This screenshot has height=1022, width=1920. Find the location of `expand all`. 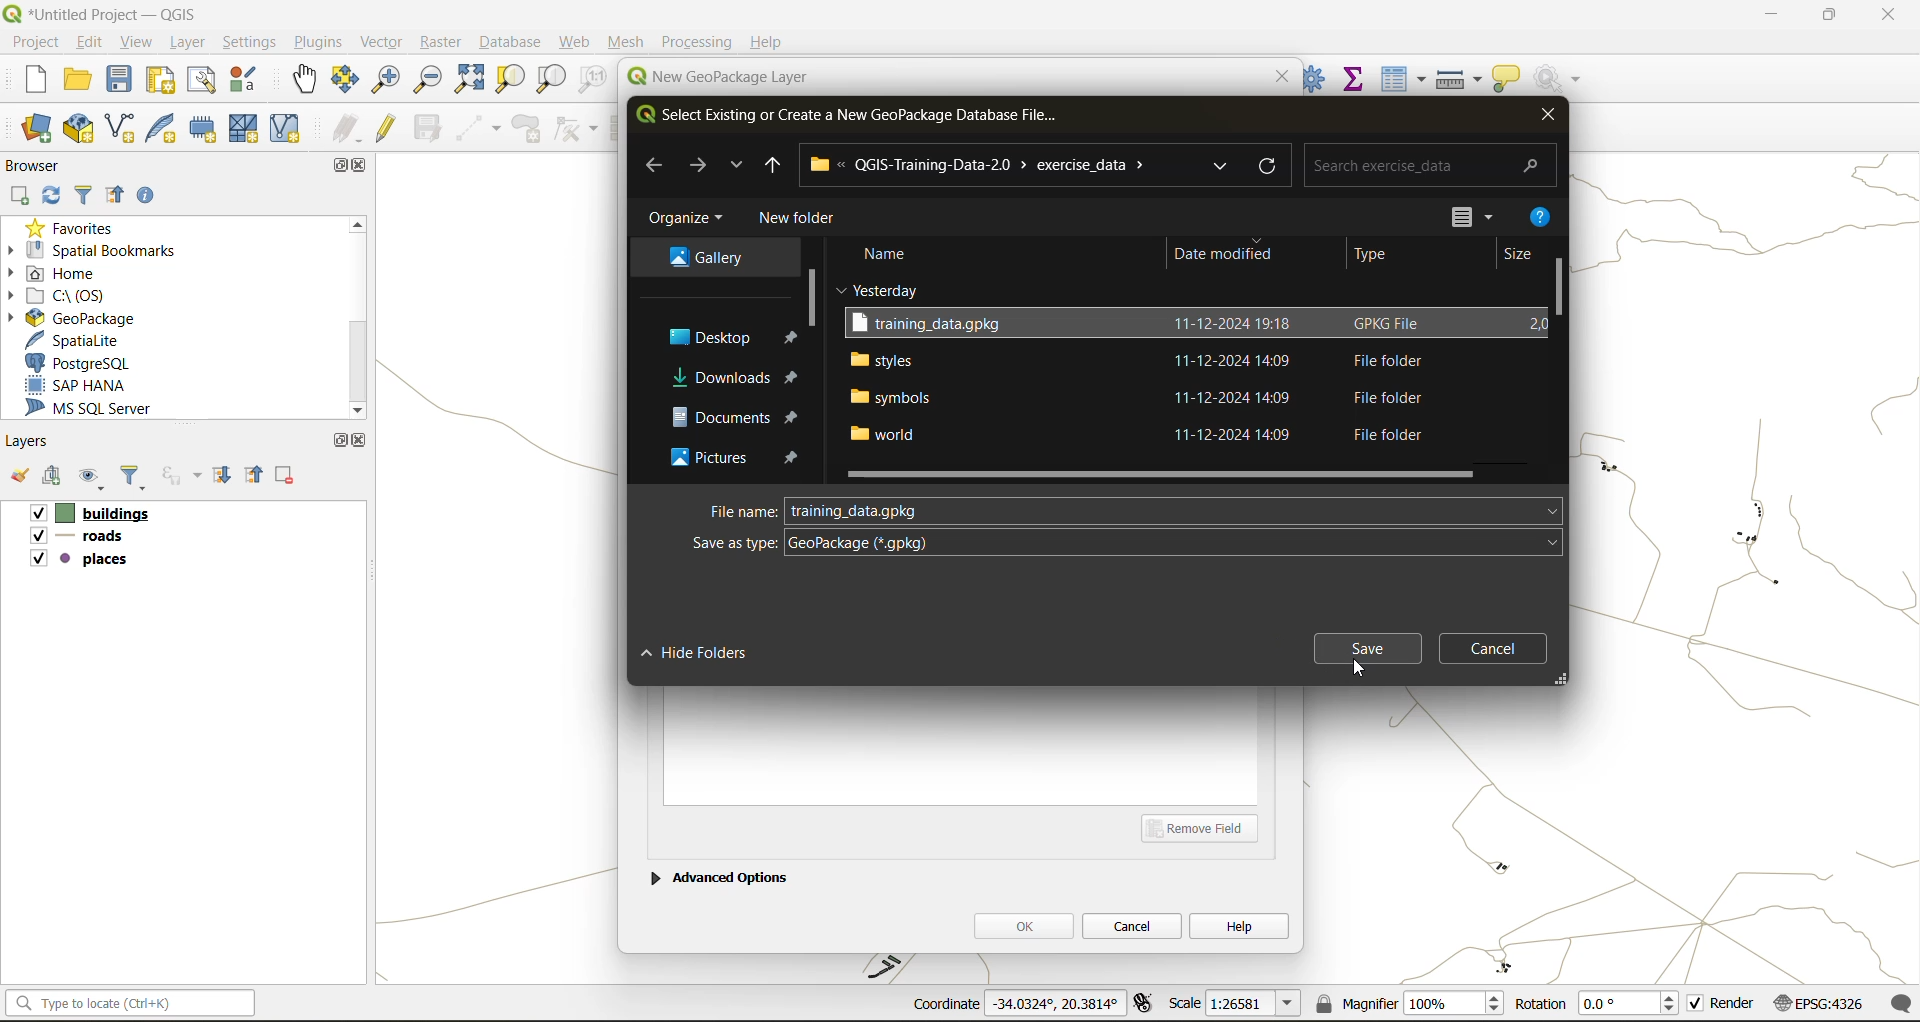

expand all is located at coordinates (225, 476).